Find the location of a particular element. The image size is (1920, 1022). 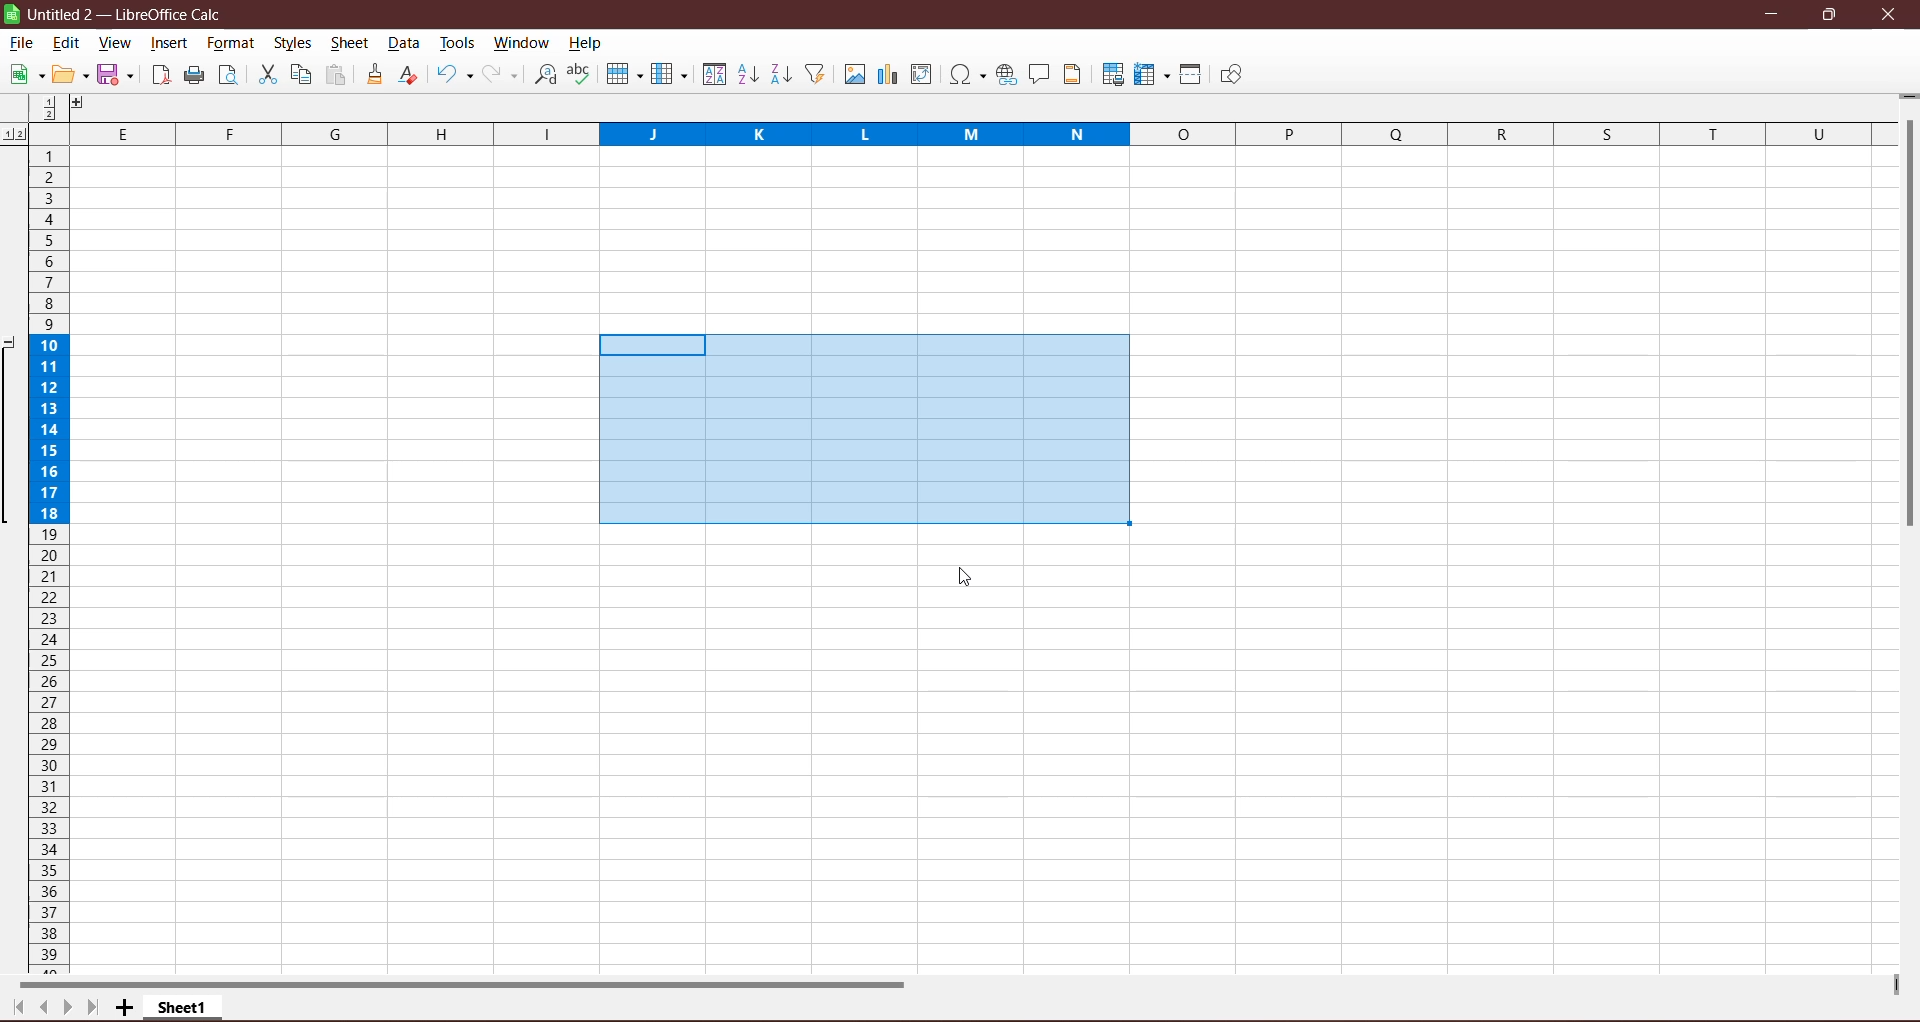

Columns is located at coordinates (669, 74).